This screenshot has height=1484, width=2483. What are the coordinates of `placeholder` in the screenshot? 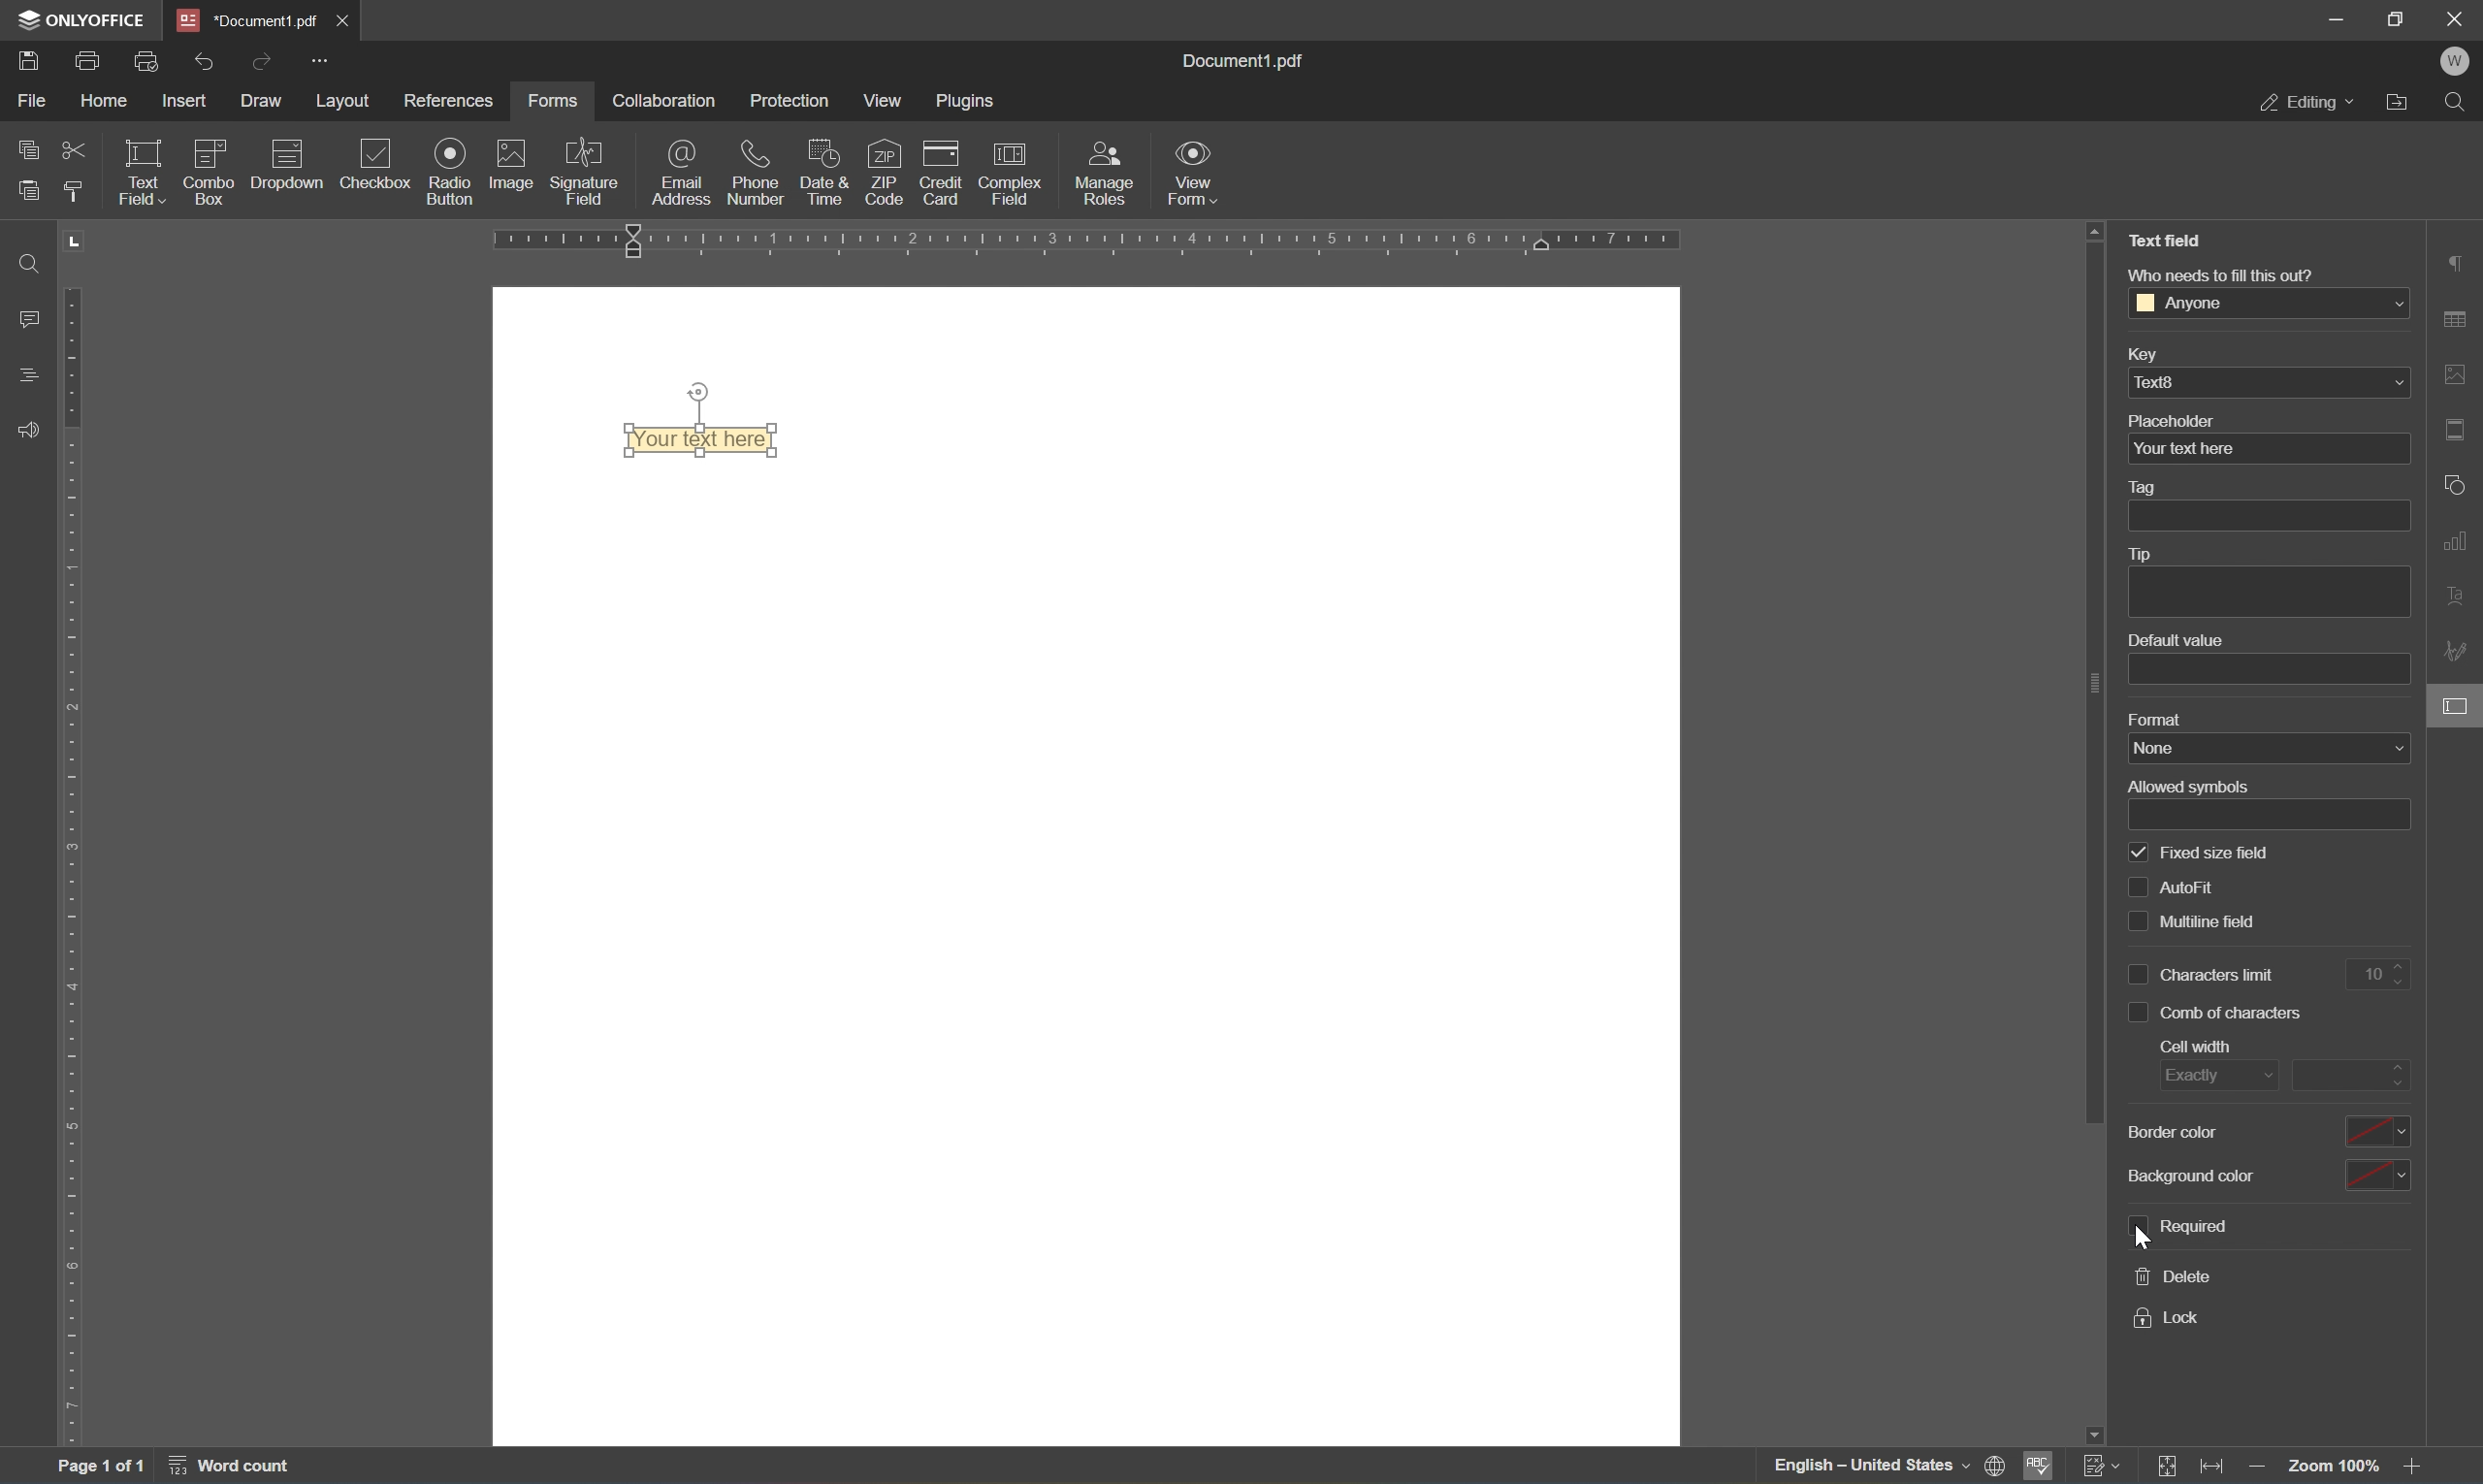 It's located at (2177, 421).